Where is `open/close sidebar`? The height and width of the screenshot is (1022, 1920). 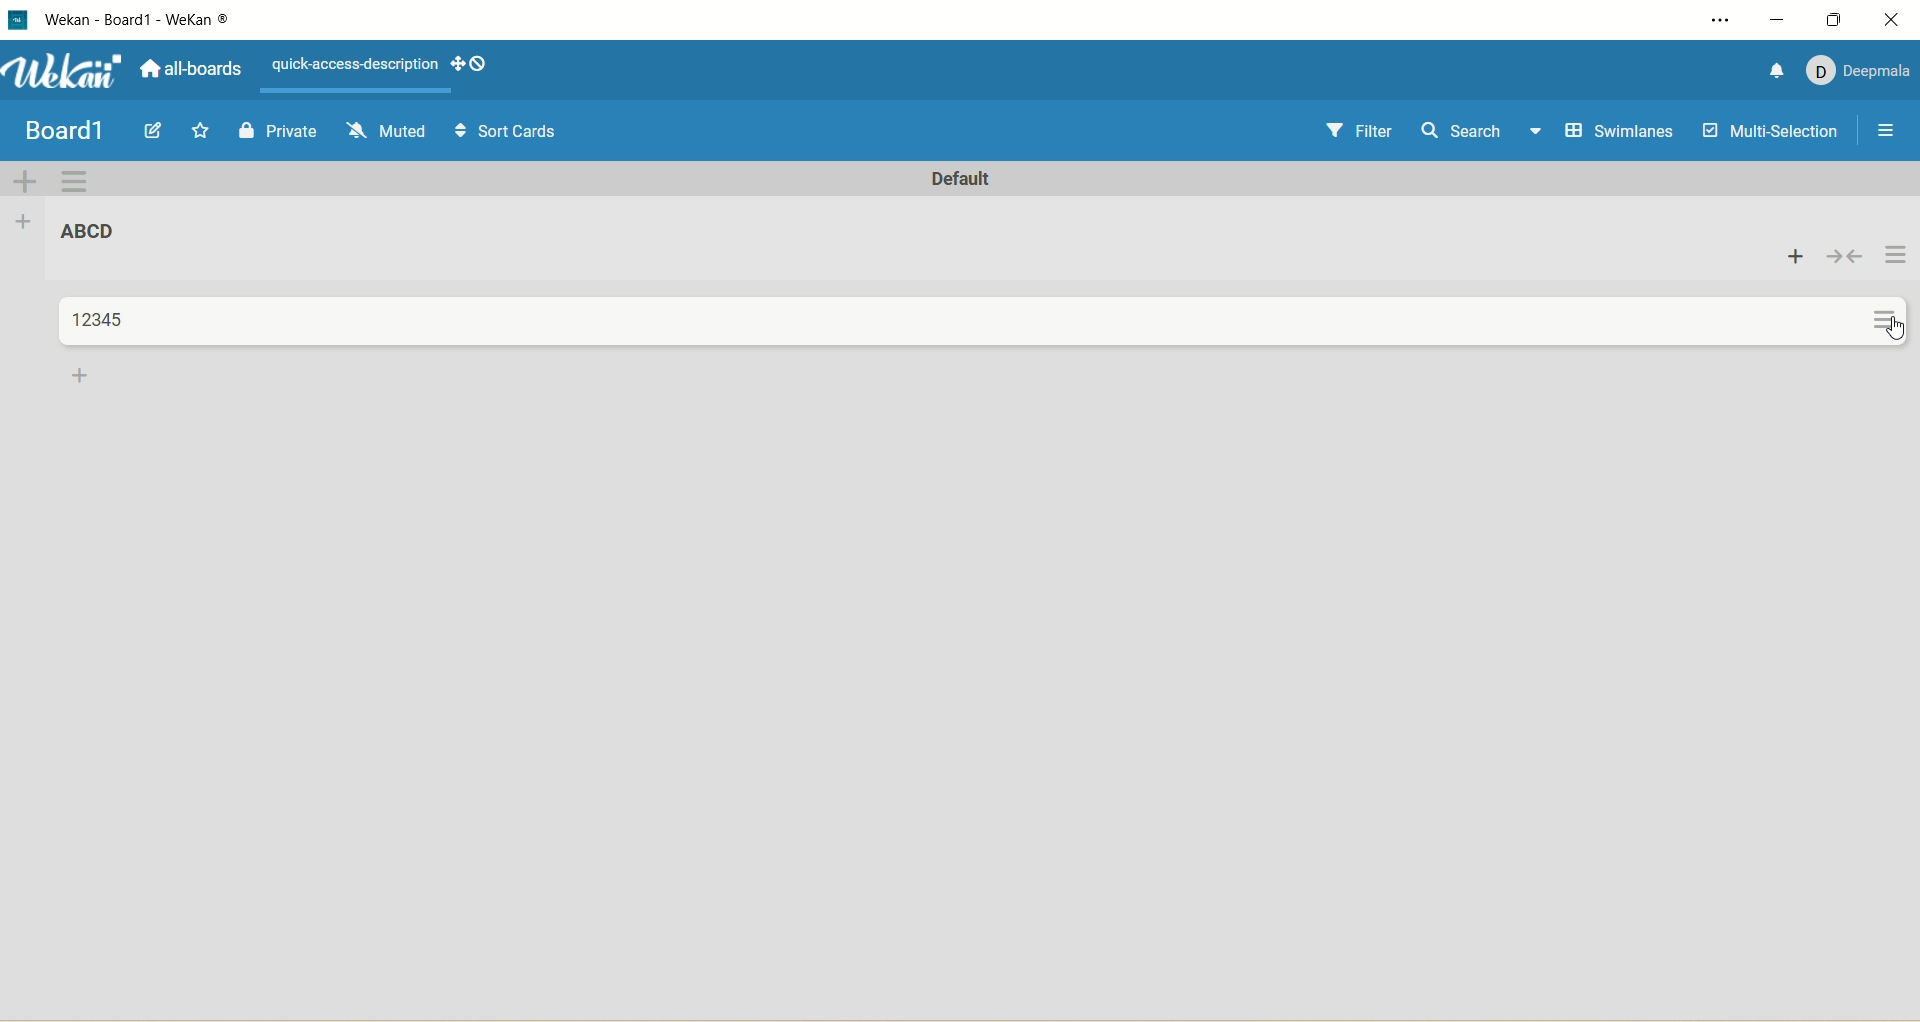 open/close sidebar is located at coordinates (1889, 134).